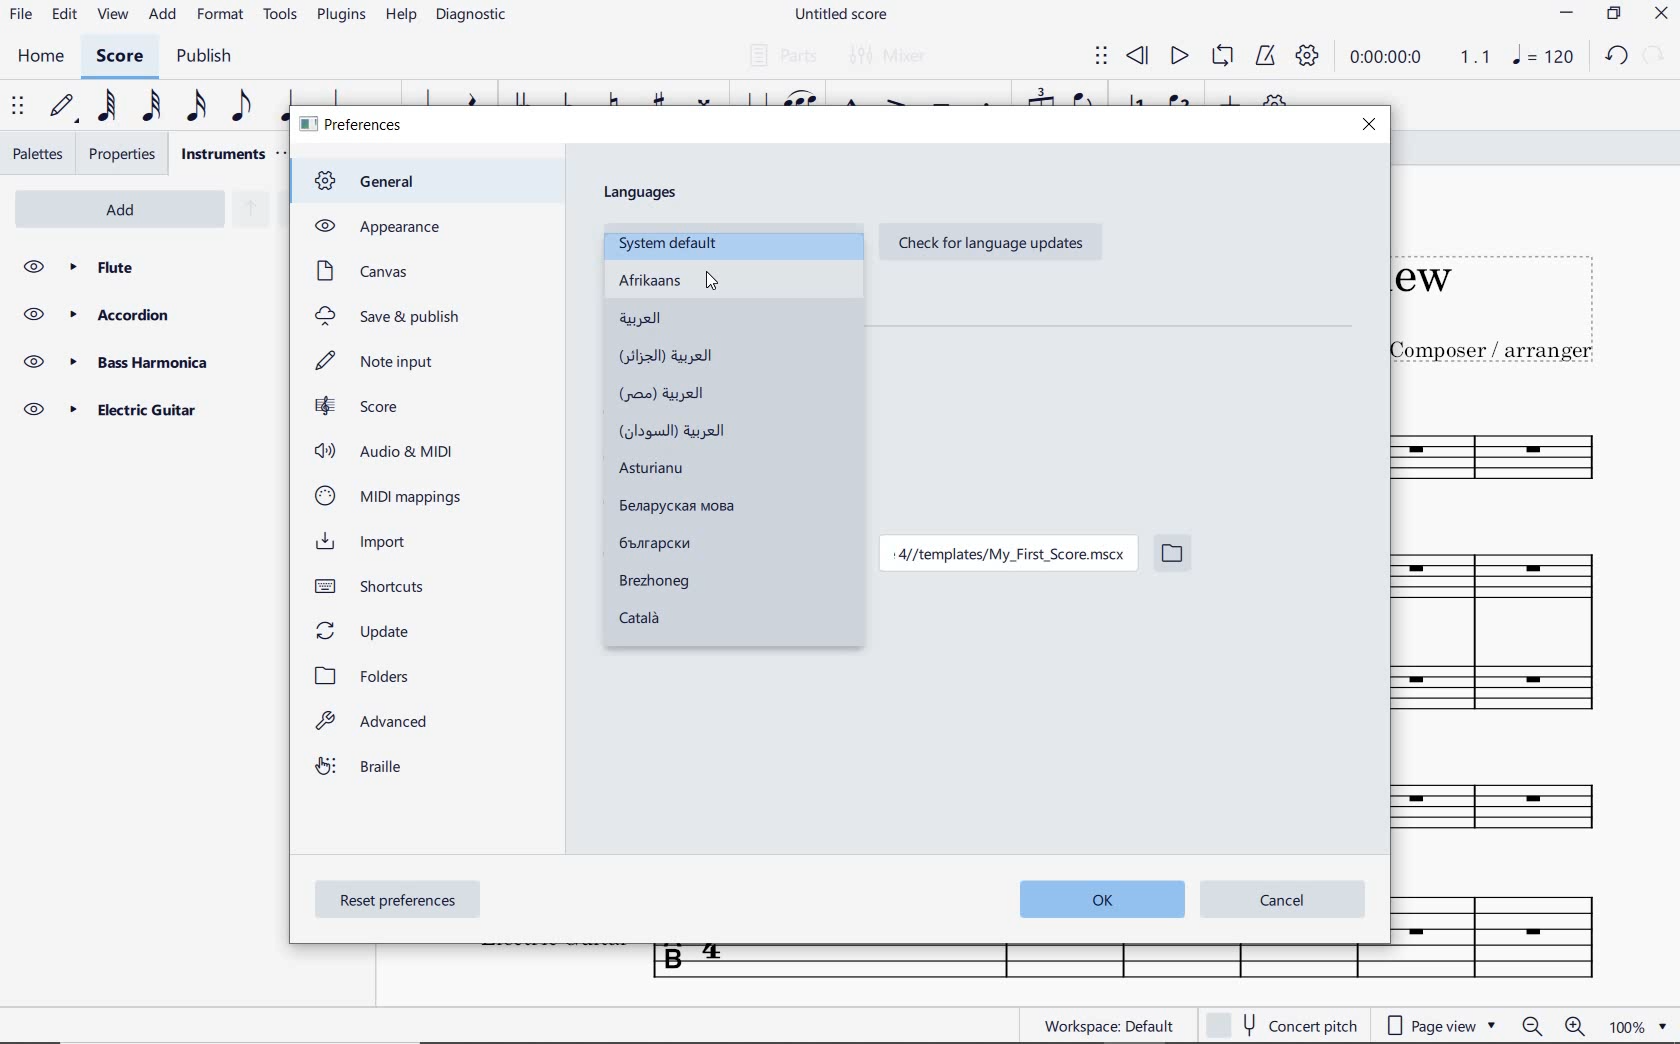 The width and height of the screenshot is (1680, 1044). Describe the element at coordinates (376, 725) in the screenshot. I see `advanced` at that location.